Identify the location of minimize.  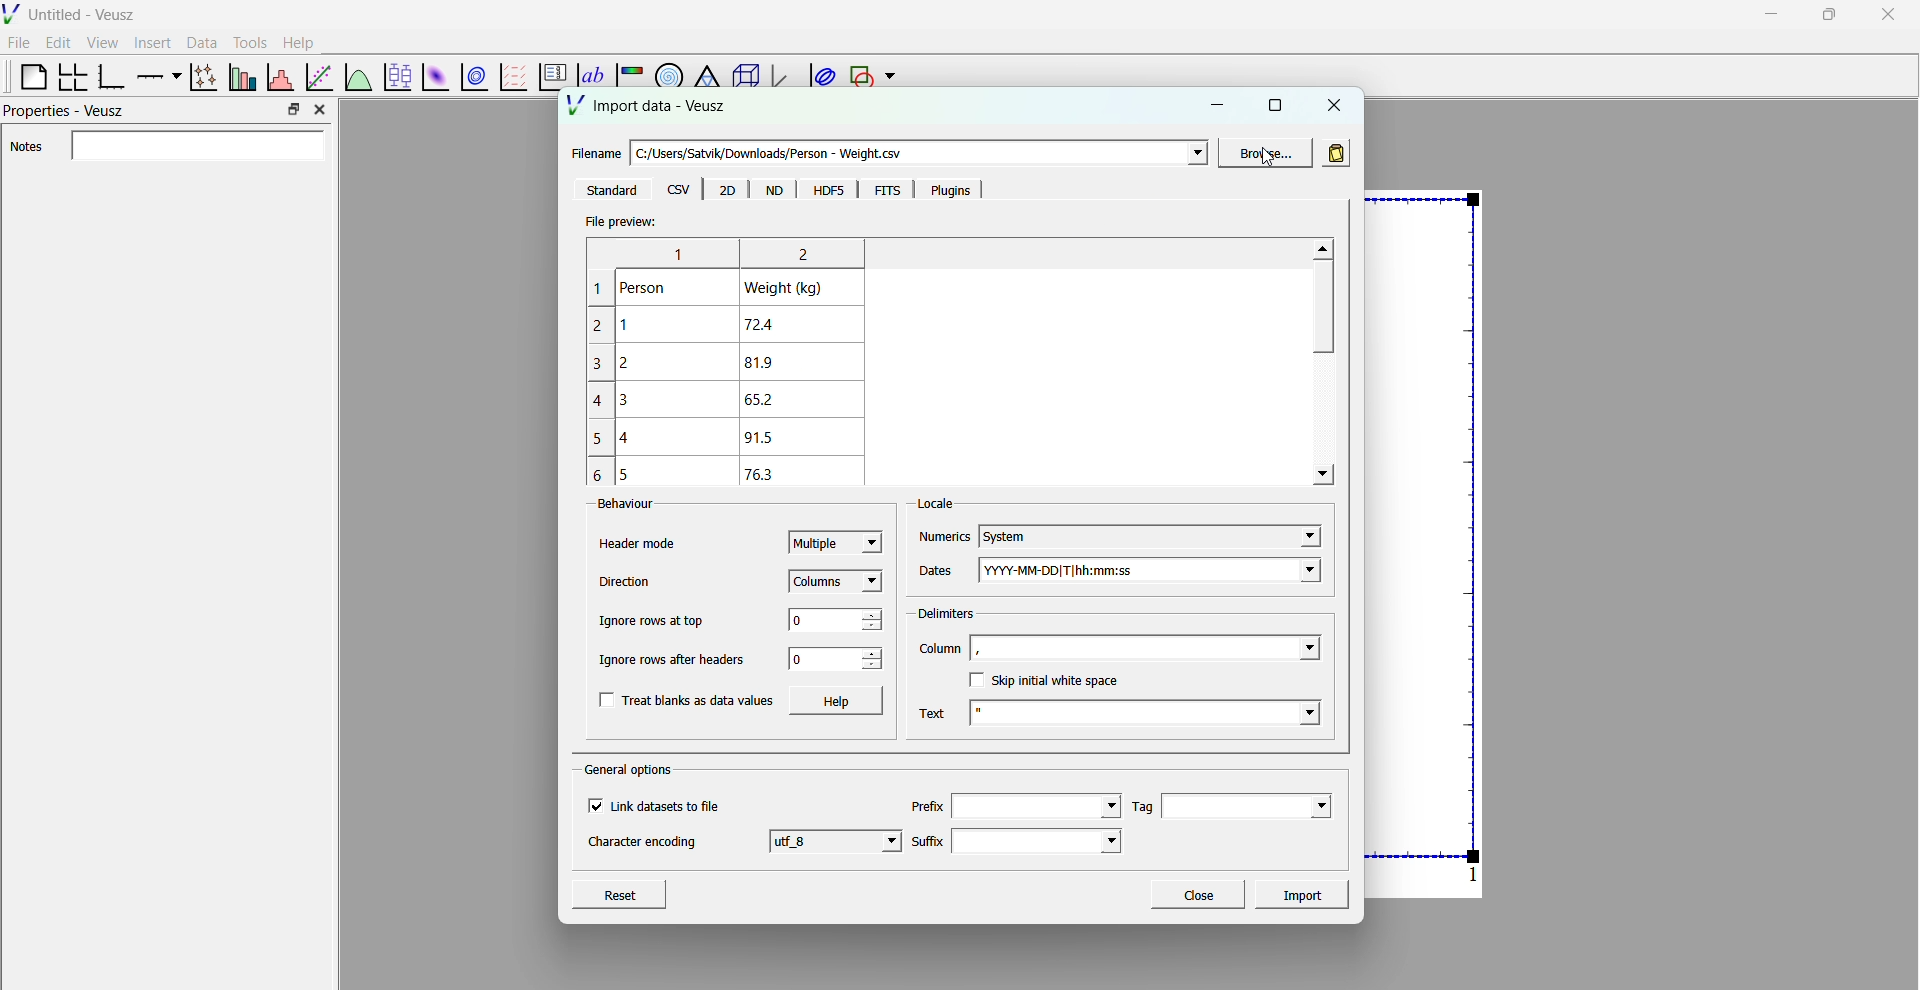
(1768, 13).